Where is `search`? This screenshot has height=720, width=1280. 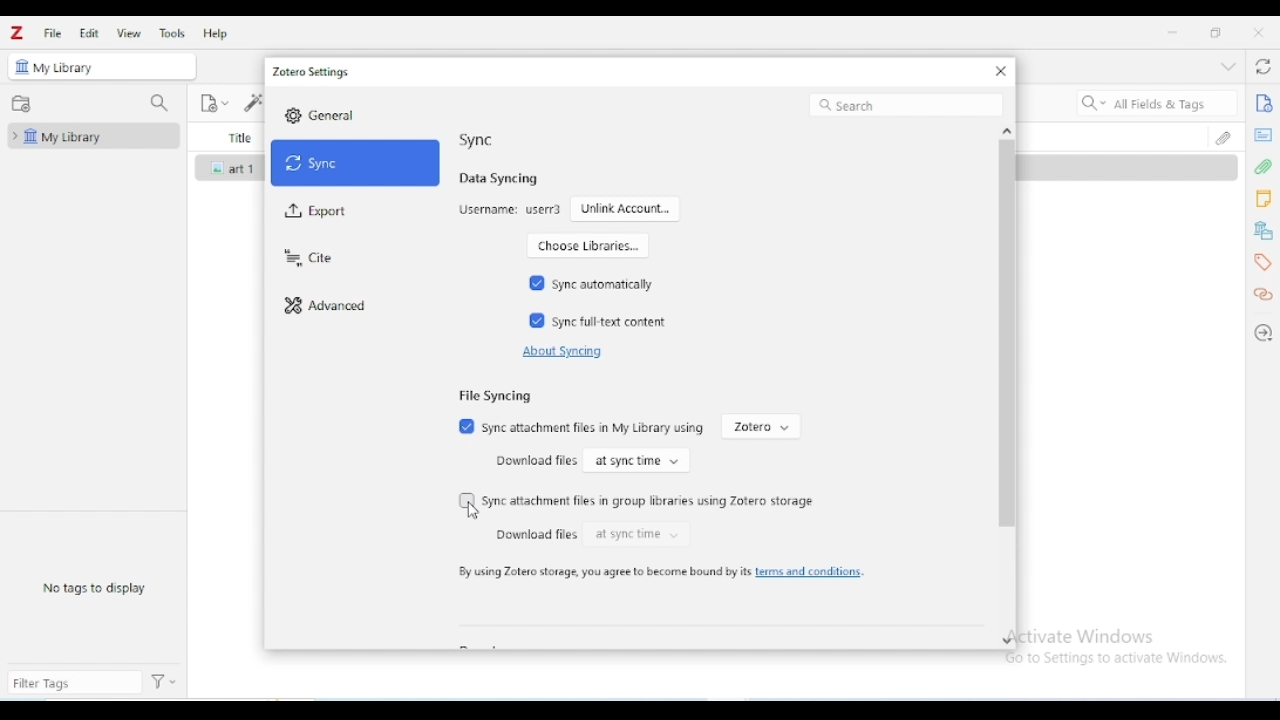 search is located at coordinates (906, 105).